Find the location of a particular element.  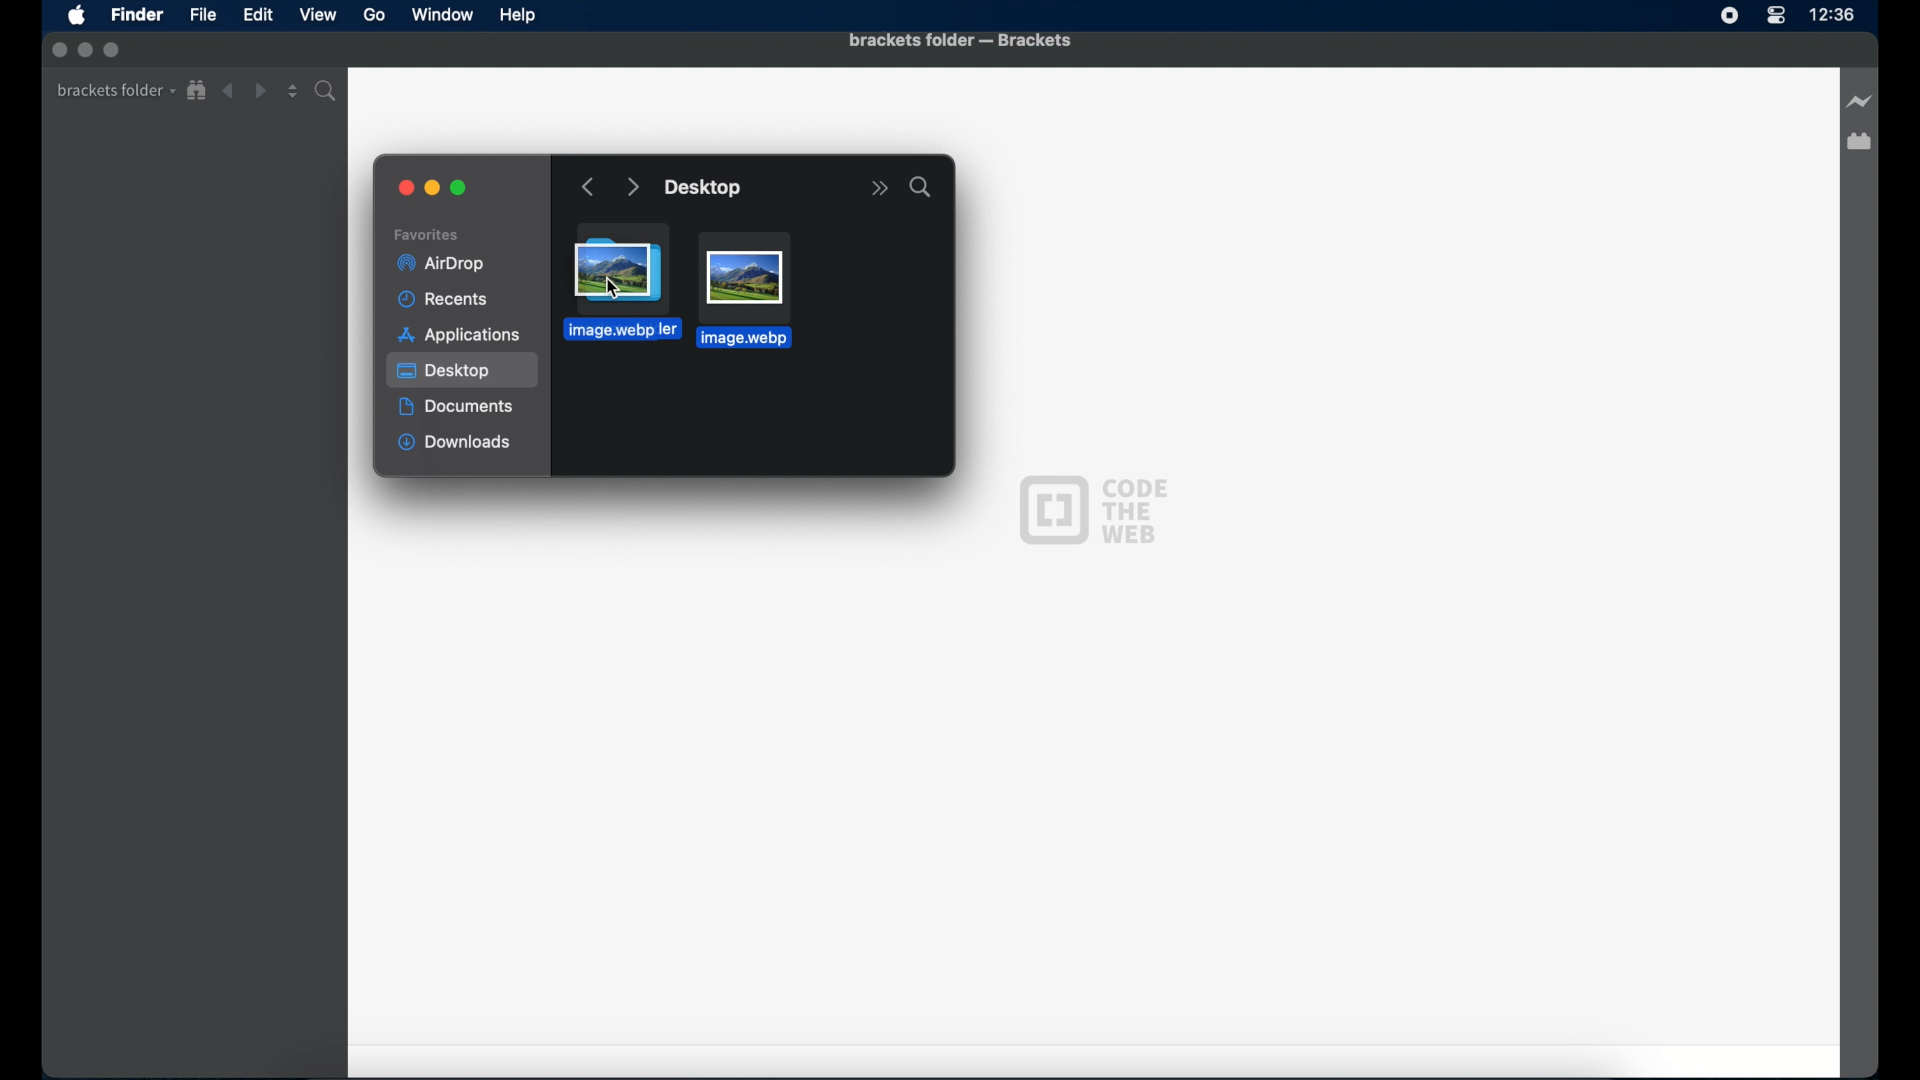

go forward is located at coordinates (632, 188).